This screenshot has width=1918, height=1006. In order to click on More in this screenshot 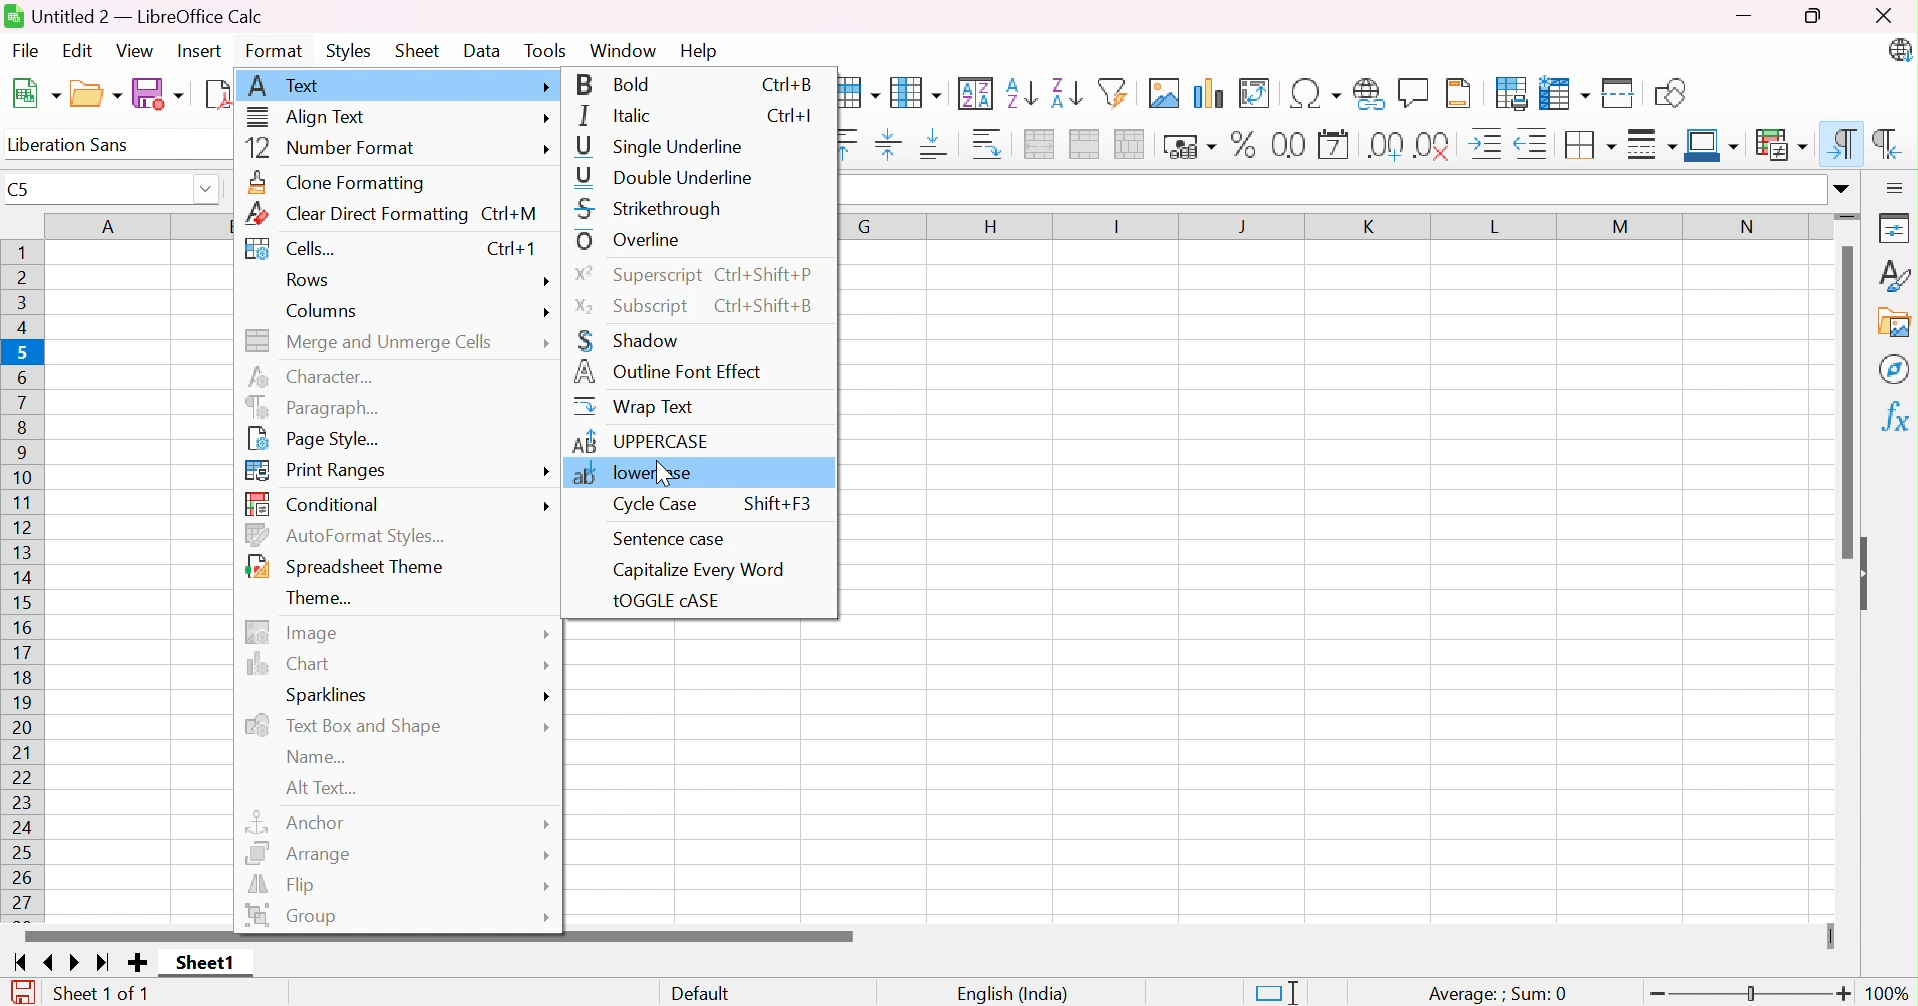, I will do `click(546, 665)`.